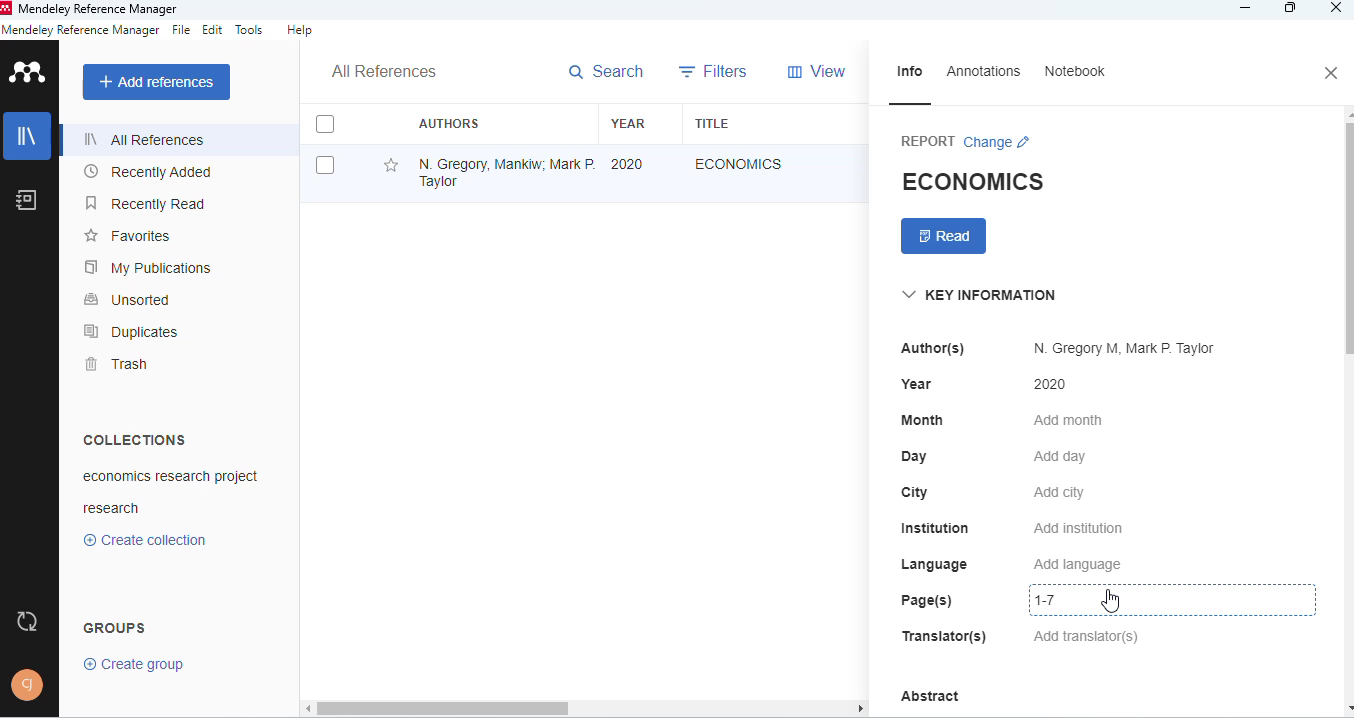 The width and height of the screenshot is (1354, 718). Describe the element at coordinates (1077, 565) in the screenshot. I see `add language` at that location.